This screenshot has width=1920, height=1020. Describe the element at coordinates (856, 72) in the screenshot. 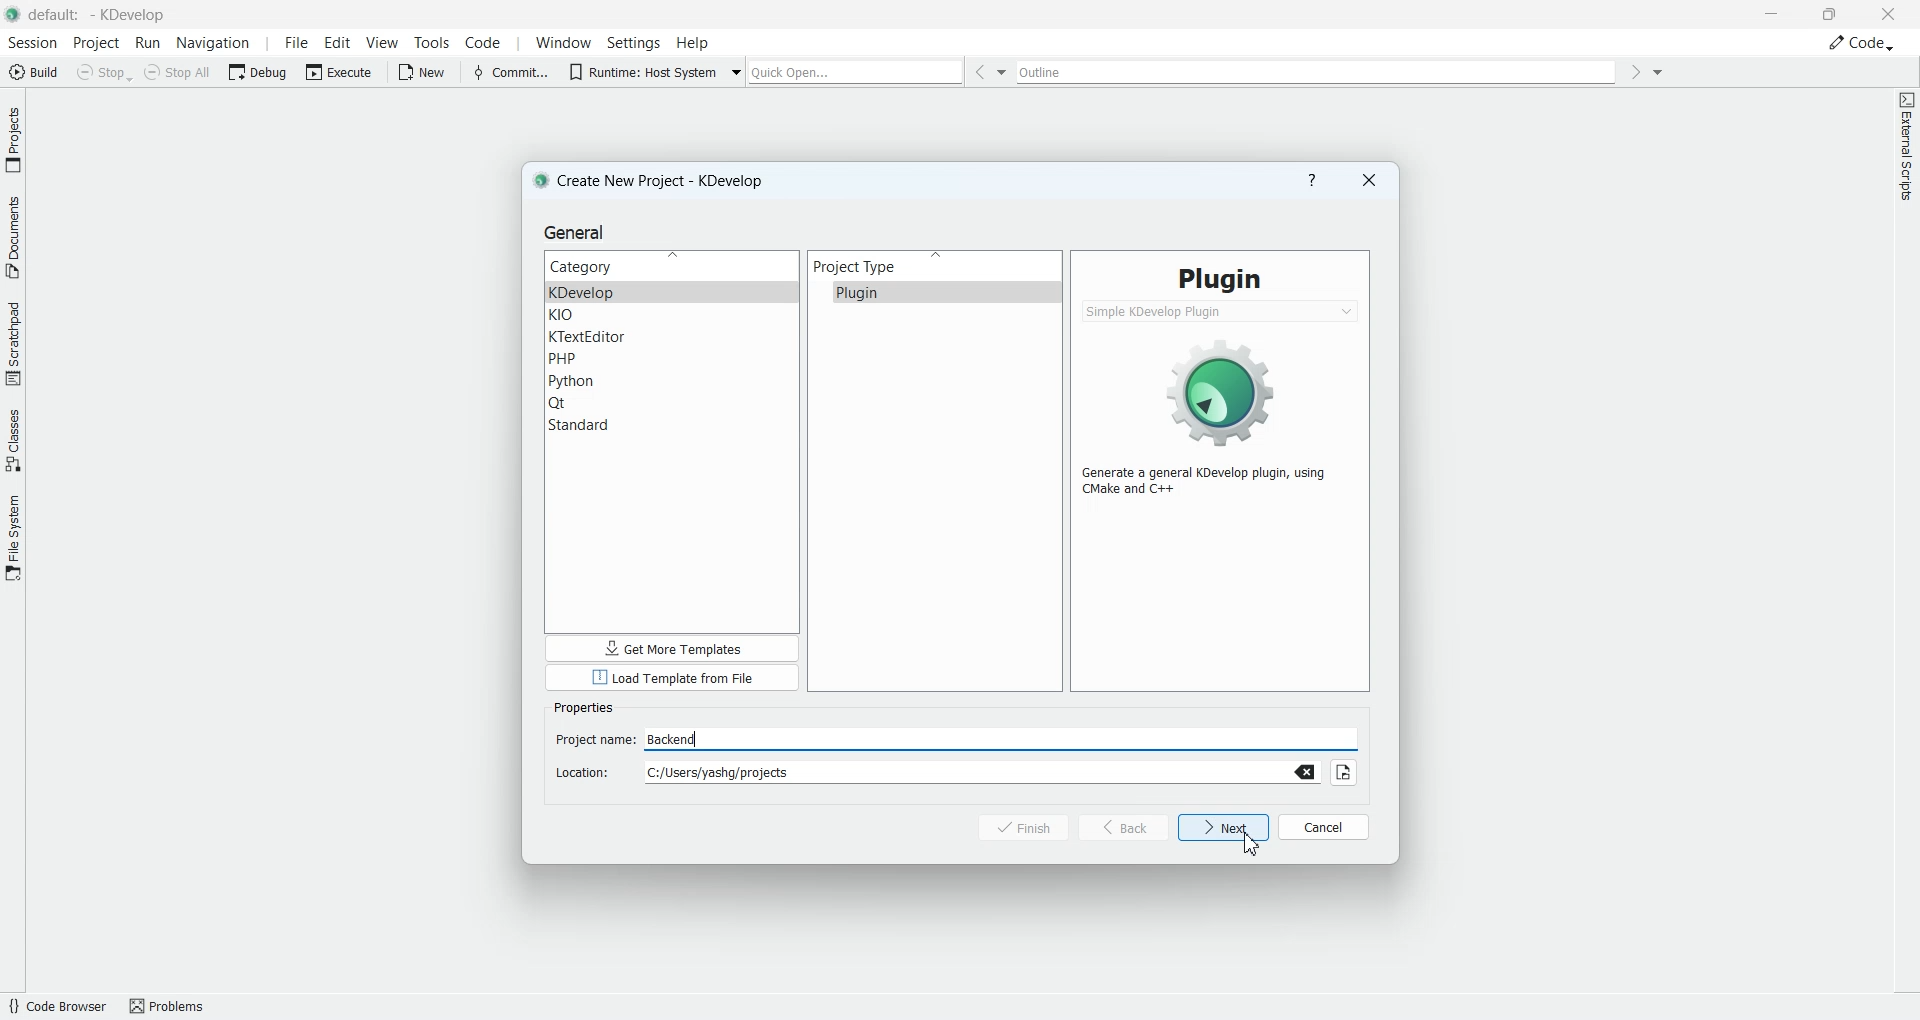

I see `Quick open ` at that location.